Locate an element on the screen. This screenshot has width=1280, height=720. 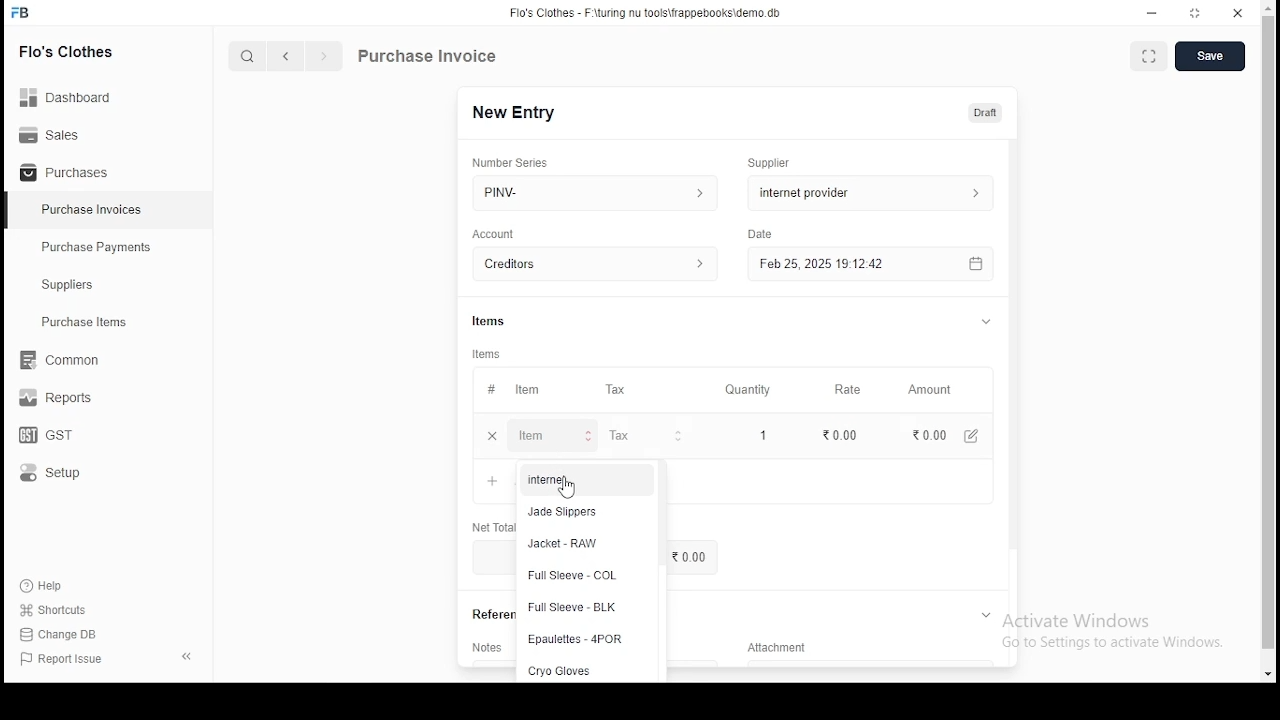
close pane is located at coordinates (185, 655).